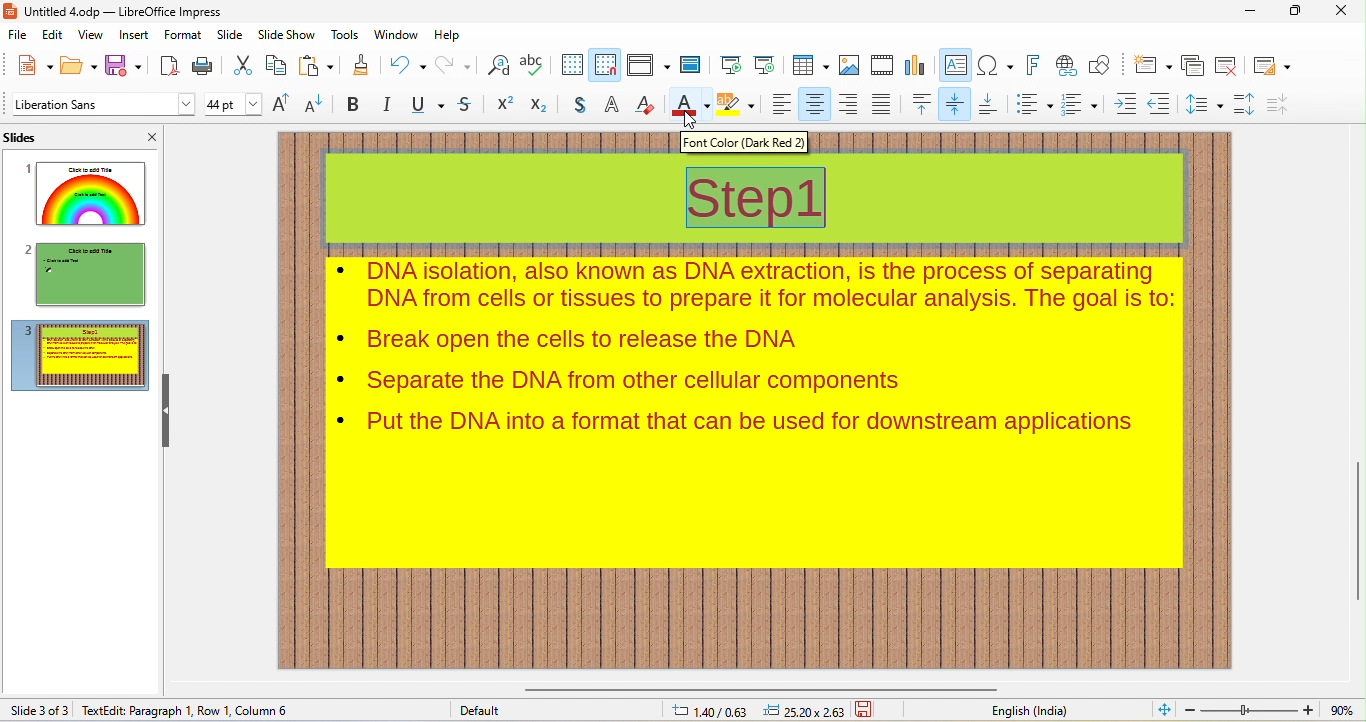 The width and height of the screenshot is (1366, 722). What do you see at coordinates (1065, 66) in the screenshot?
I see `hyperlink` at bounding box center [1065, 66].